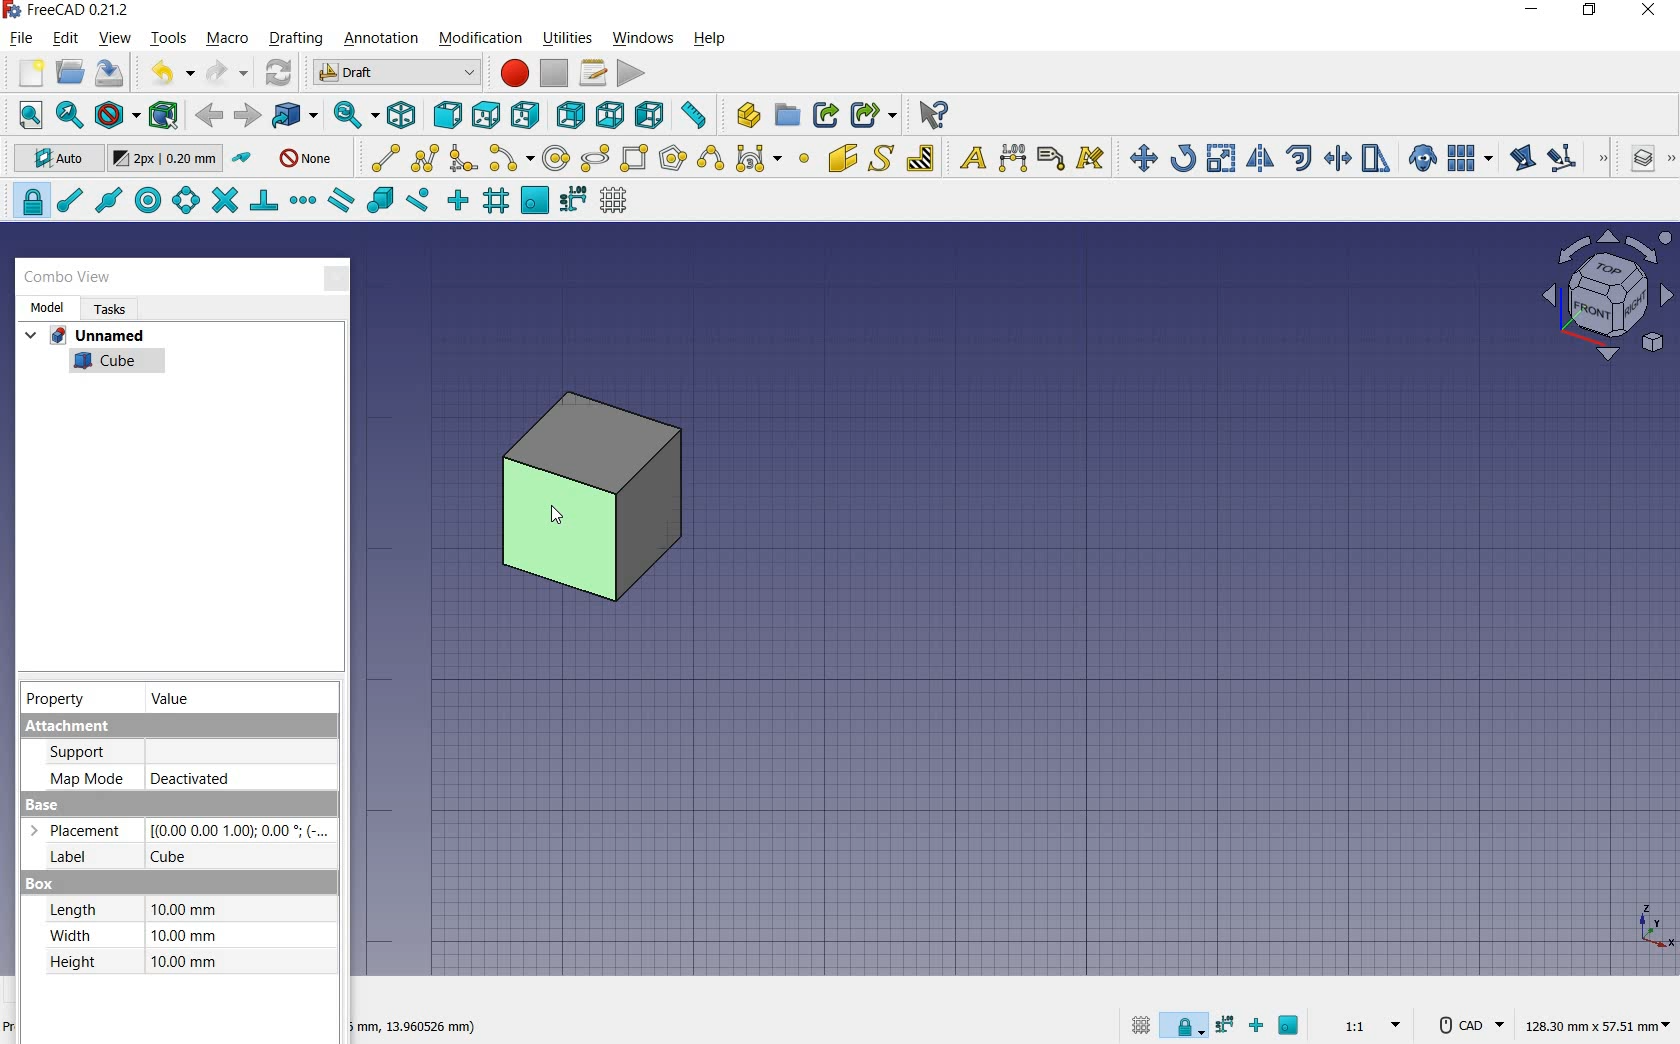  I want to click on Label, so click(61, 858).